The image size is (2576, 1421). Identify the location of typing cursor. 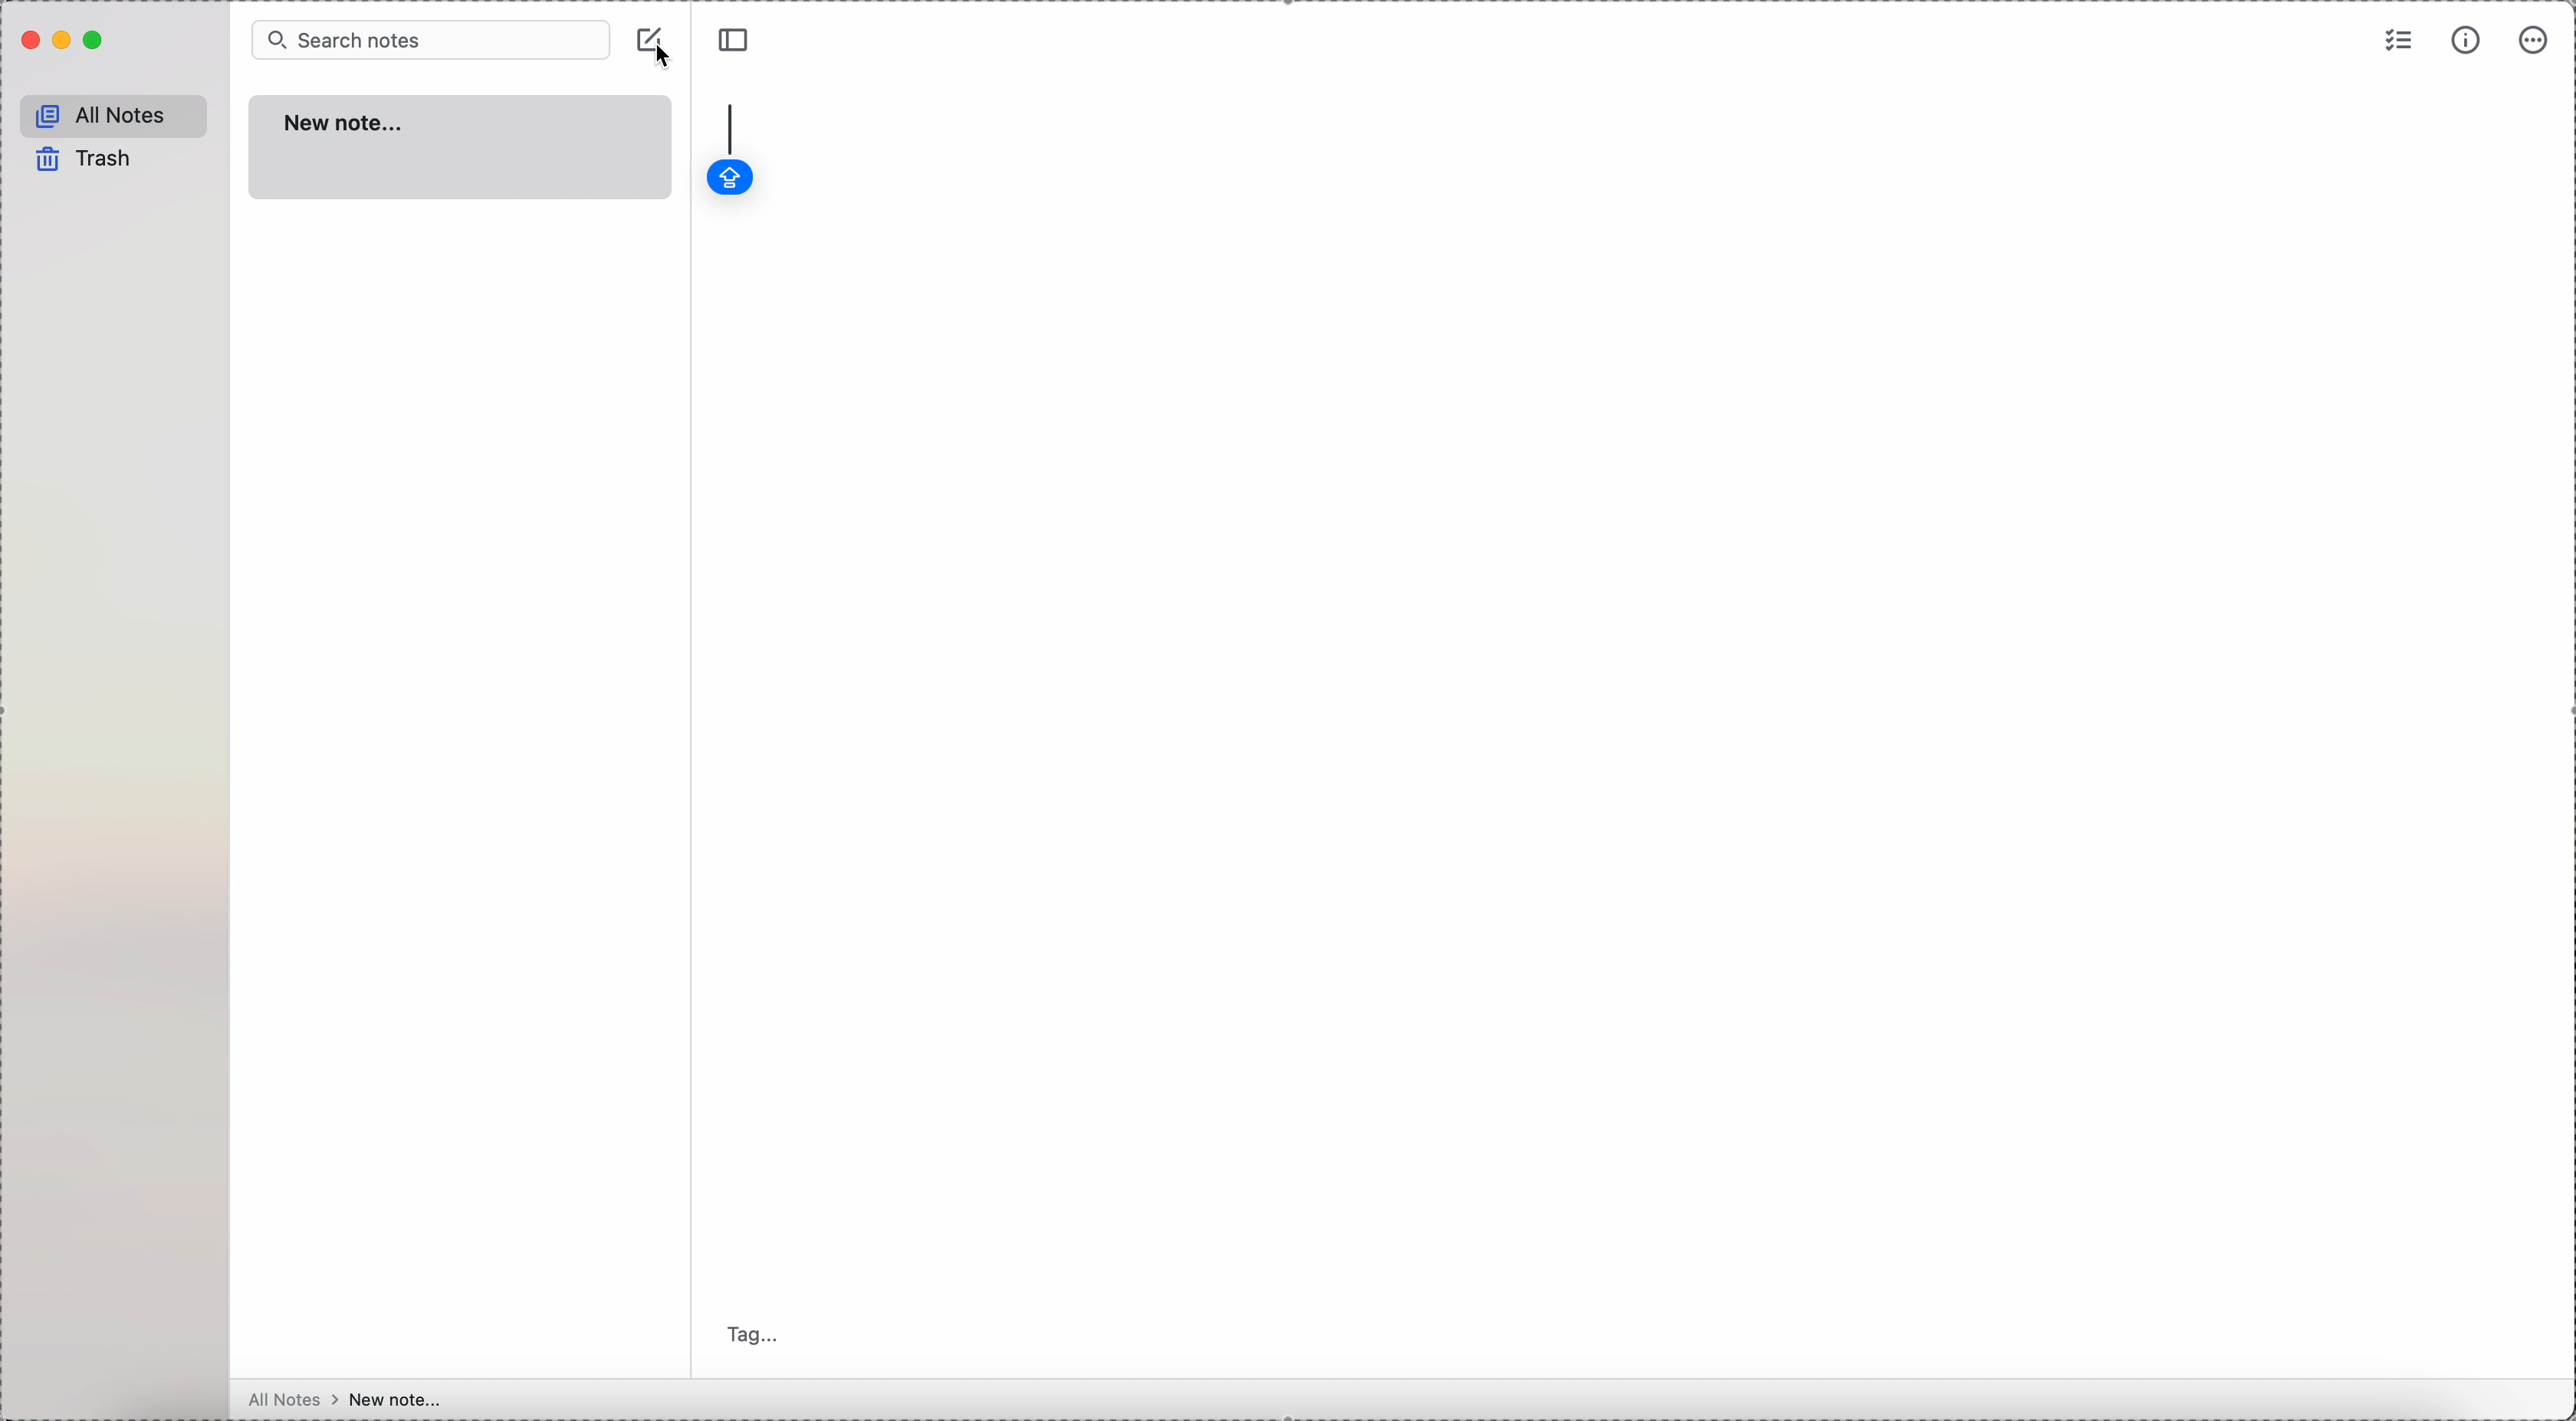
(730, 125).